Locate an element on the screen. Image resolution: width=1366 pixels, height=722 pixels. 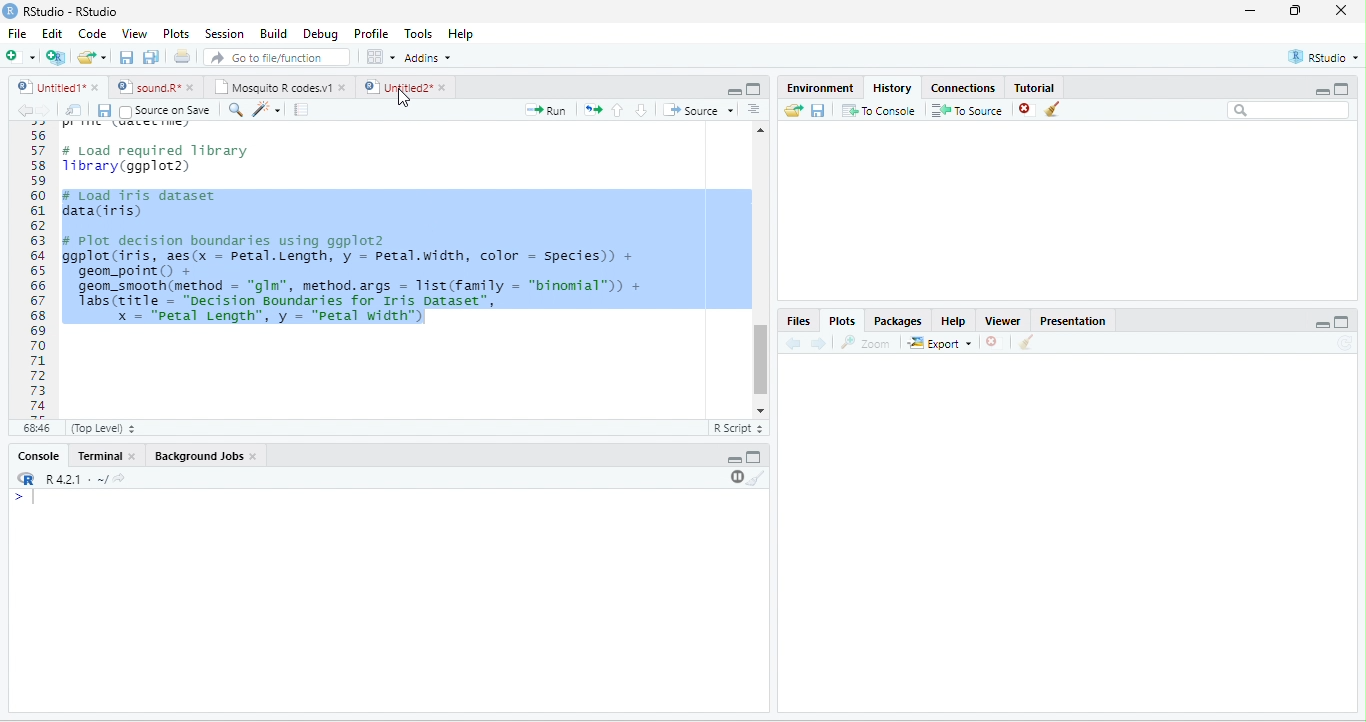
save is located at coordinates (104, 111).